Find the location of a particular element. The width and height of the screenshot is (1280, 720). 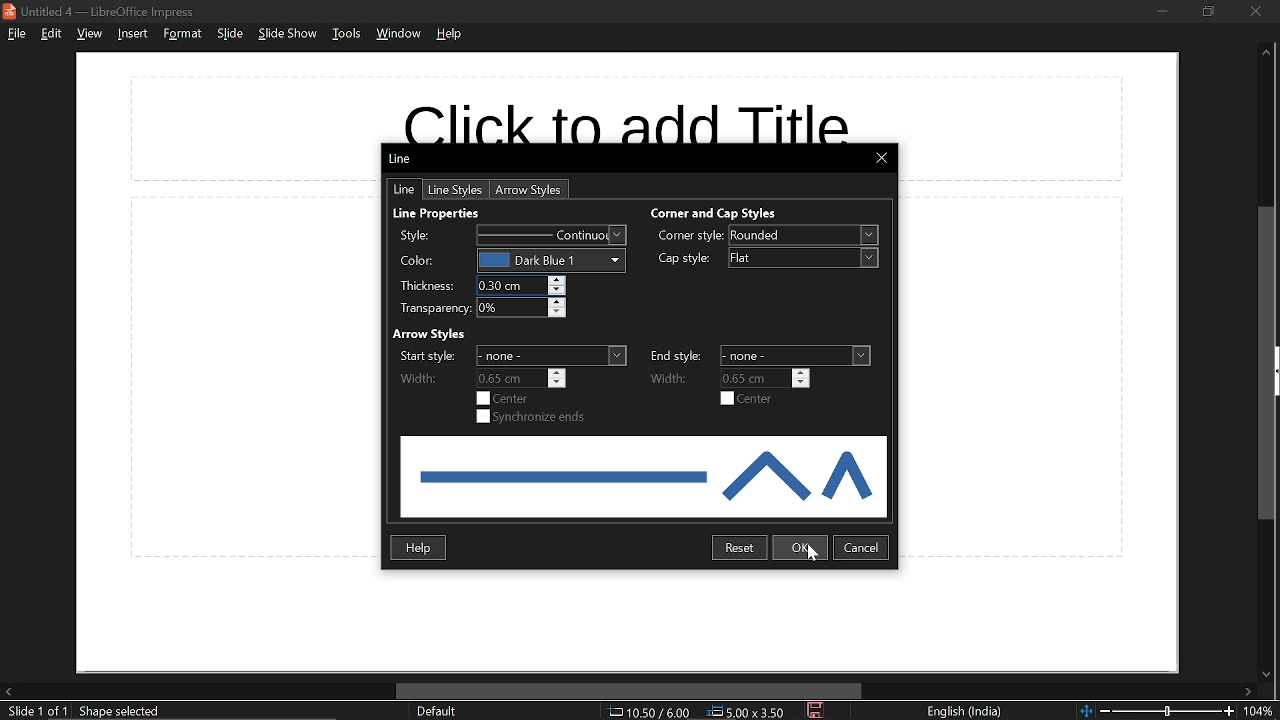

Move down is located at coordinates (1266, 672).